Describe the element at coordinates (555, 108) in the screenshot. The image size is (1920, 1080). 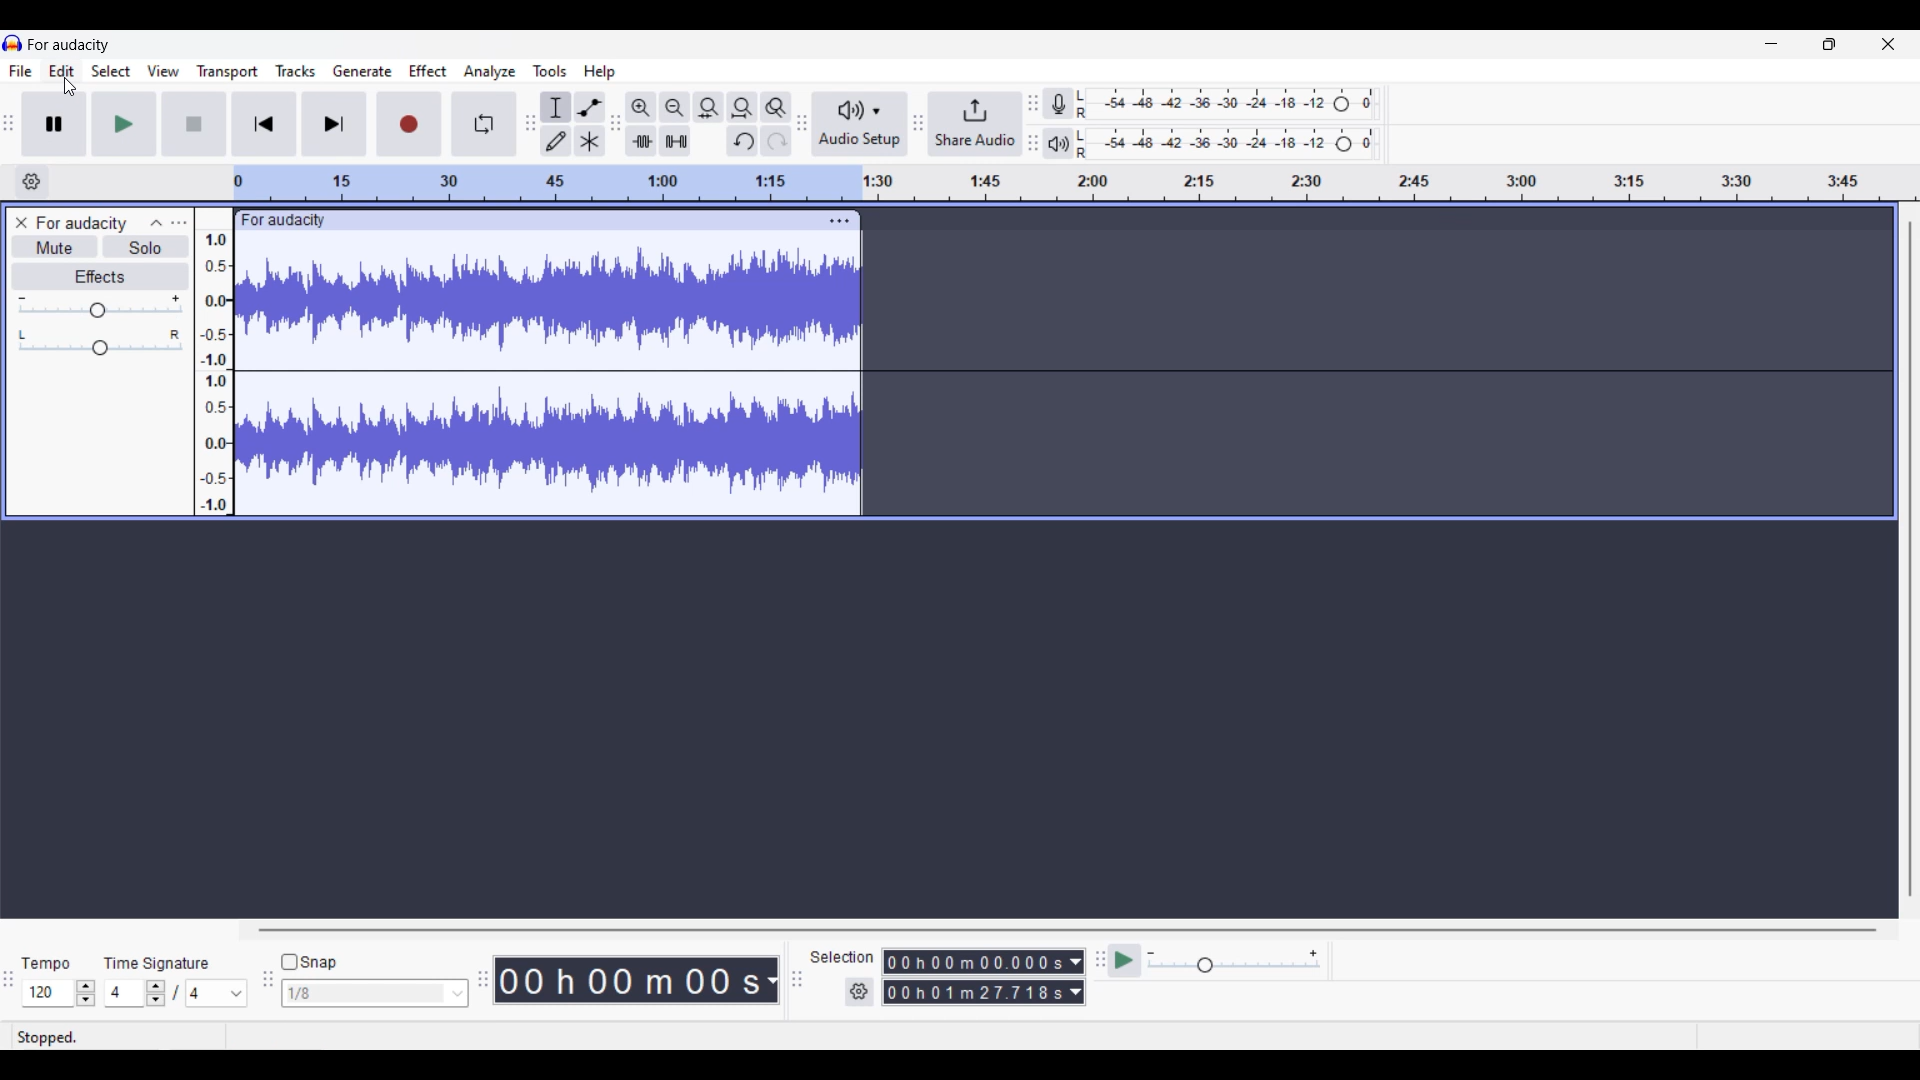
I see `Selection tool` at that location.